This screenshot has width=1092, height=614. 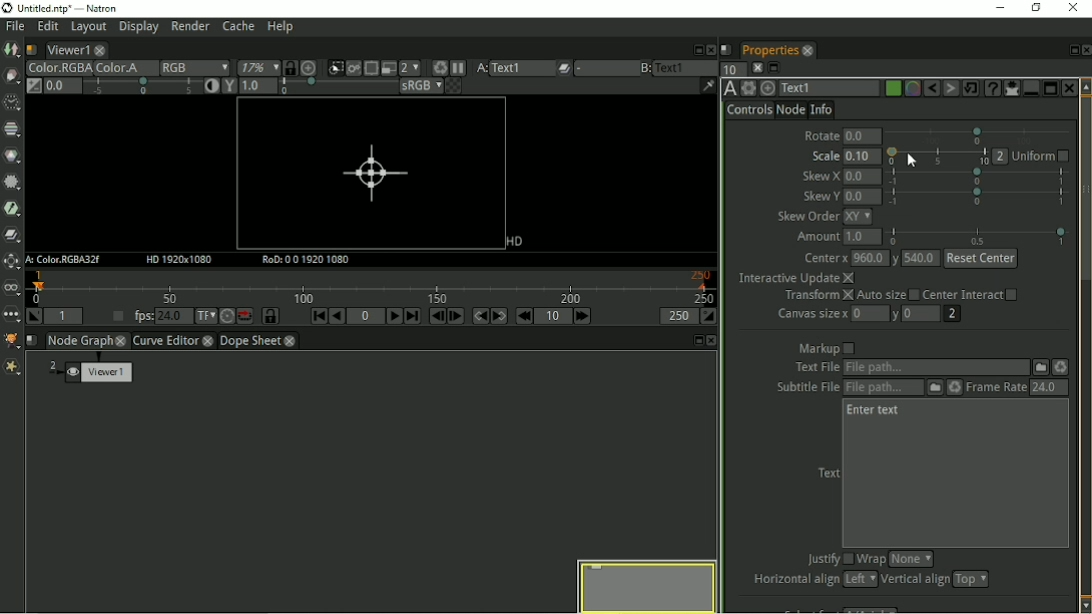 What do you see at coordinates (139, 28) in the screenshot?
I see `Display` at bounding box center [139, 28].